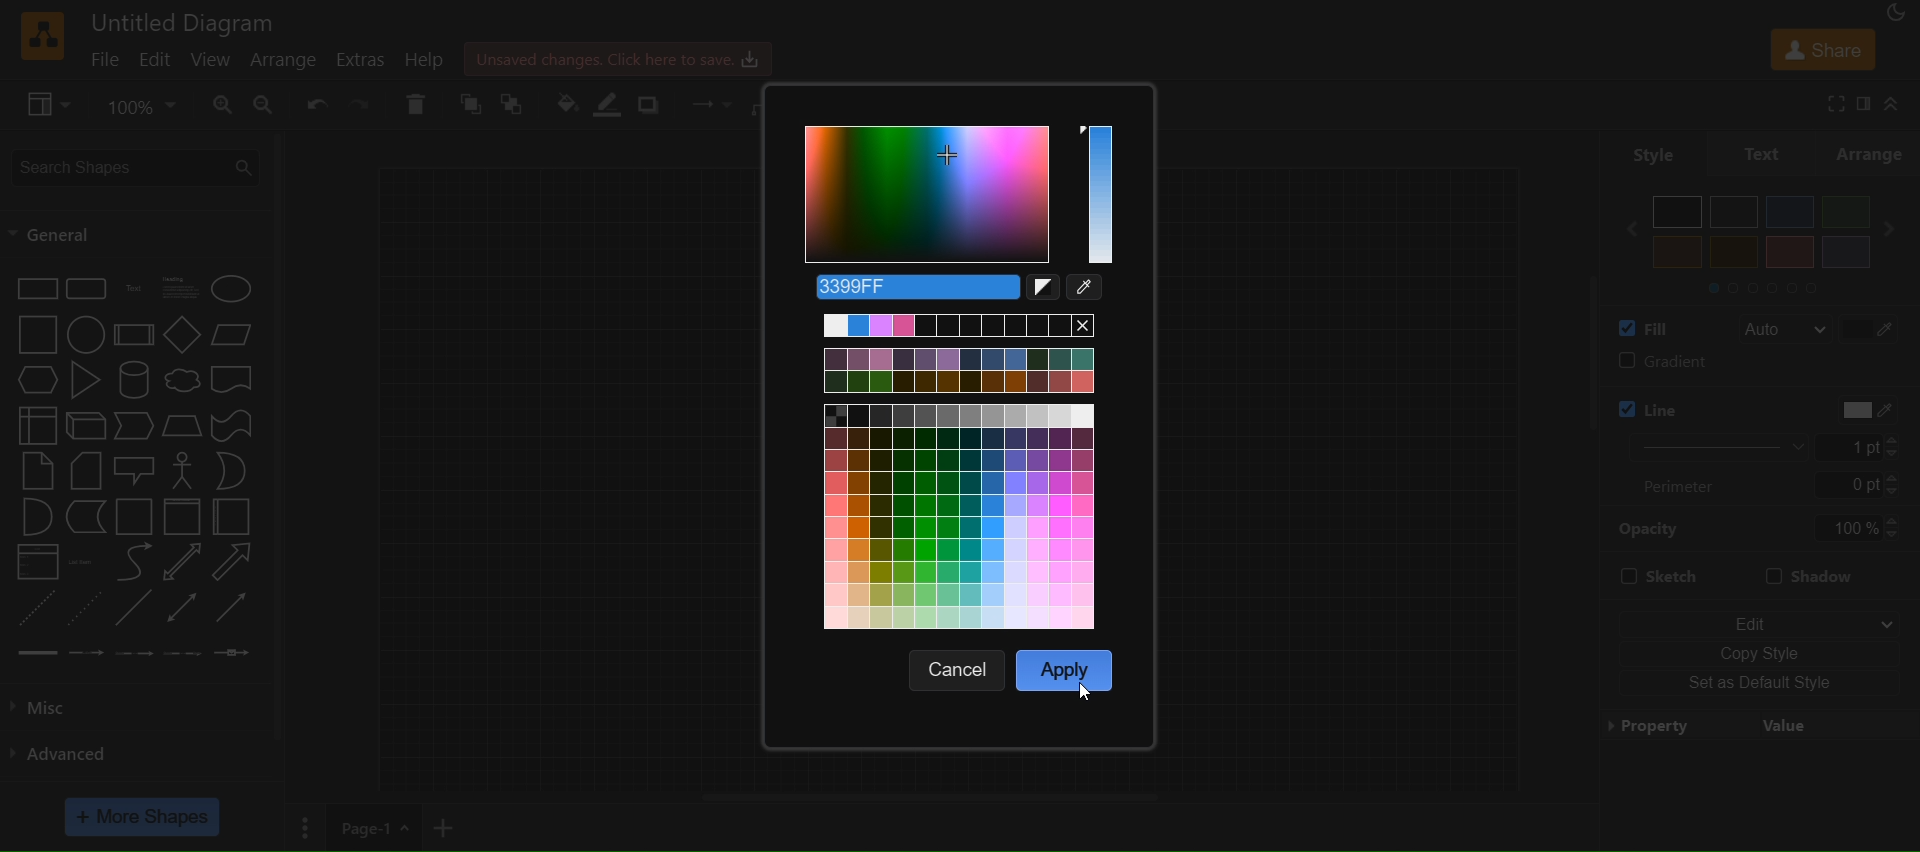  I want to click on scroll, so click(1574, 377).